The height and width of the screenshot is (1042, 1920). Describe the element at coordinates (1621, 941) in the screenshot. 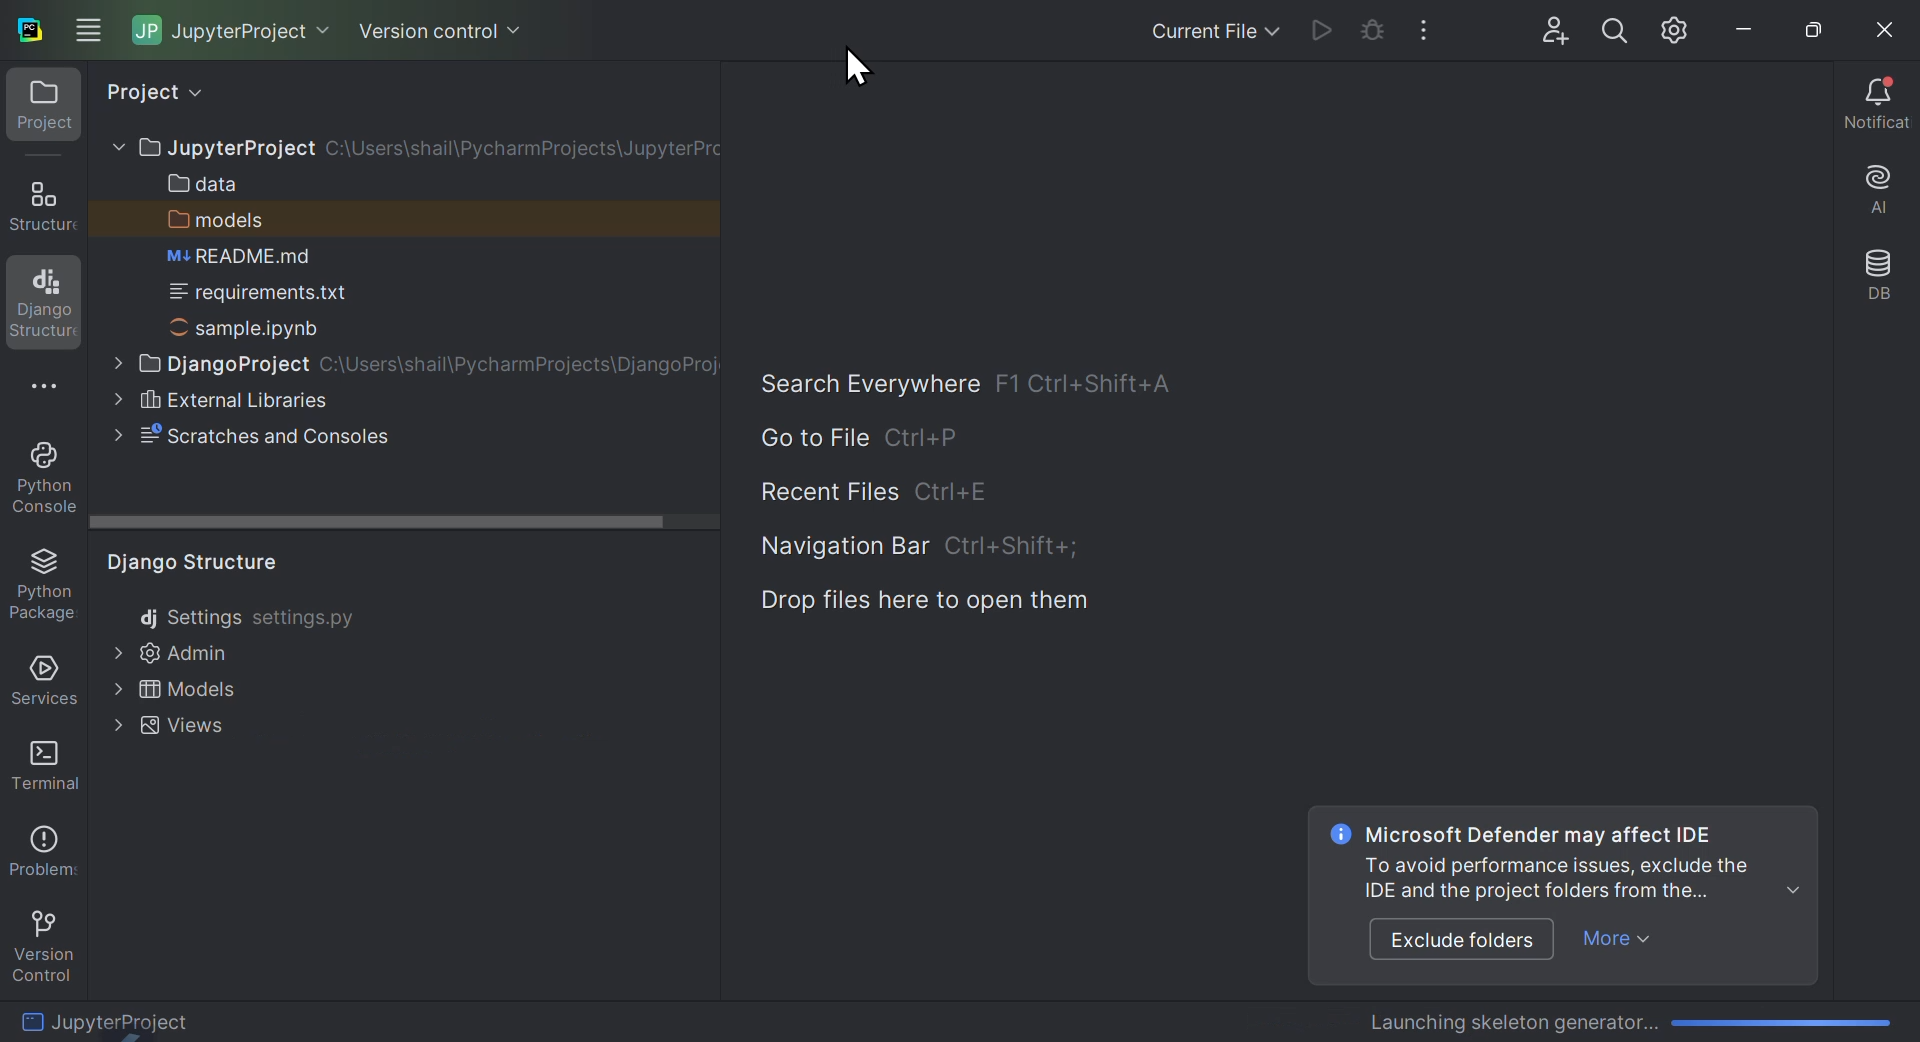

I see `More` at that location.